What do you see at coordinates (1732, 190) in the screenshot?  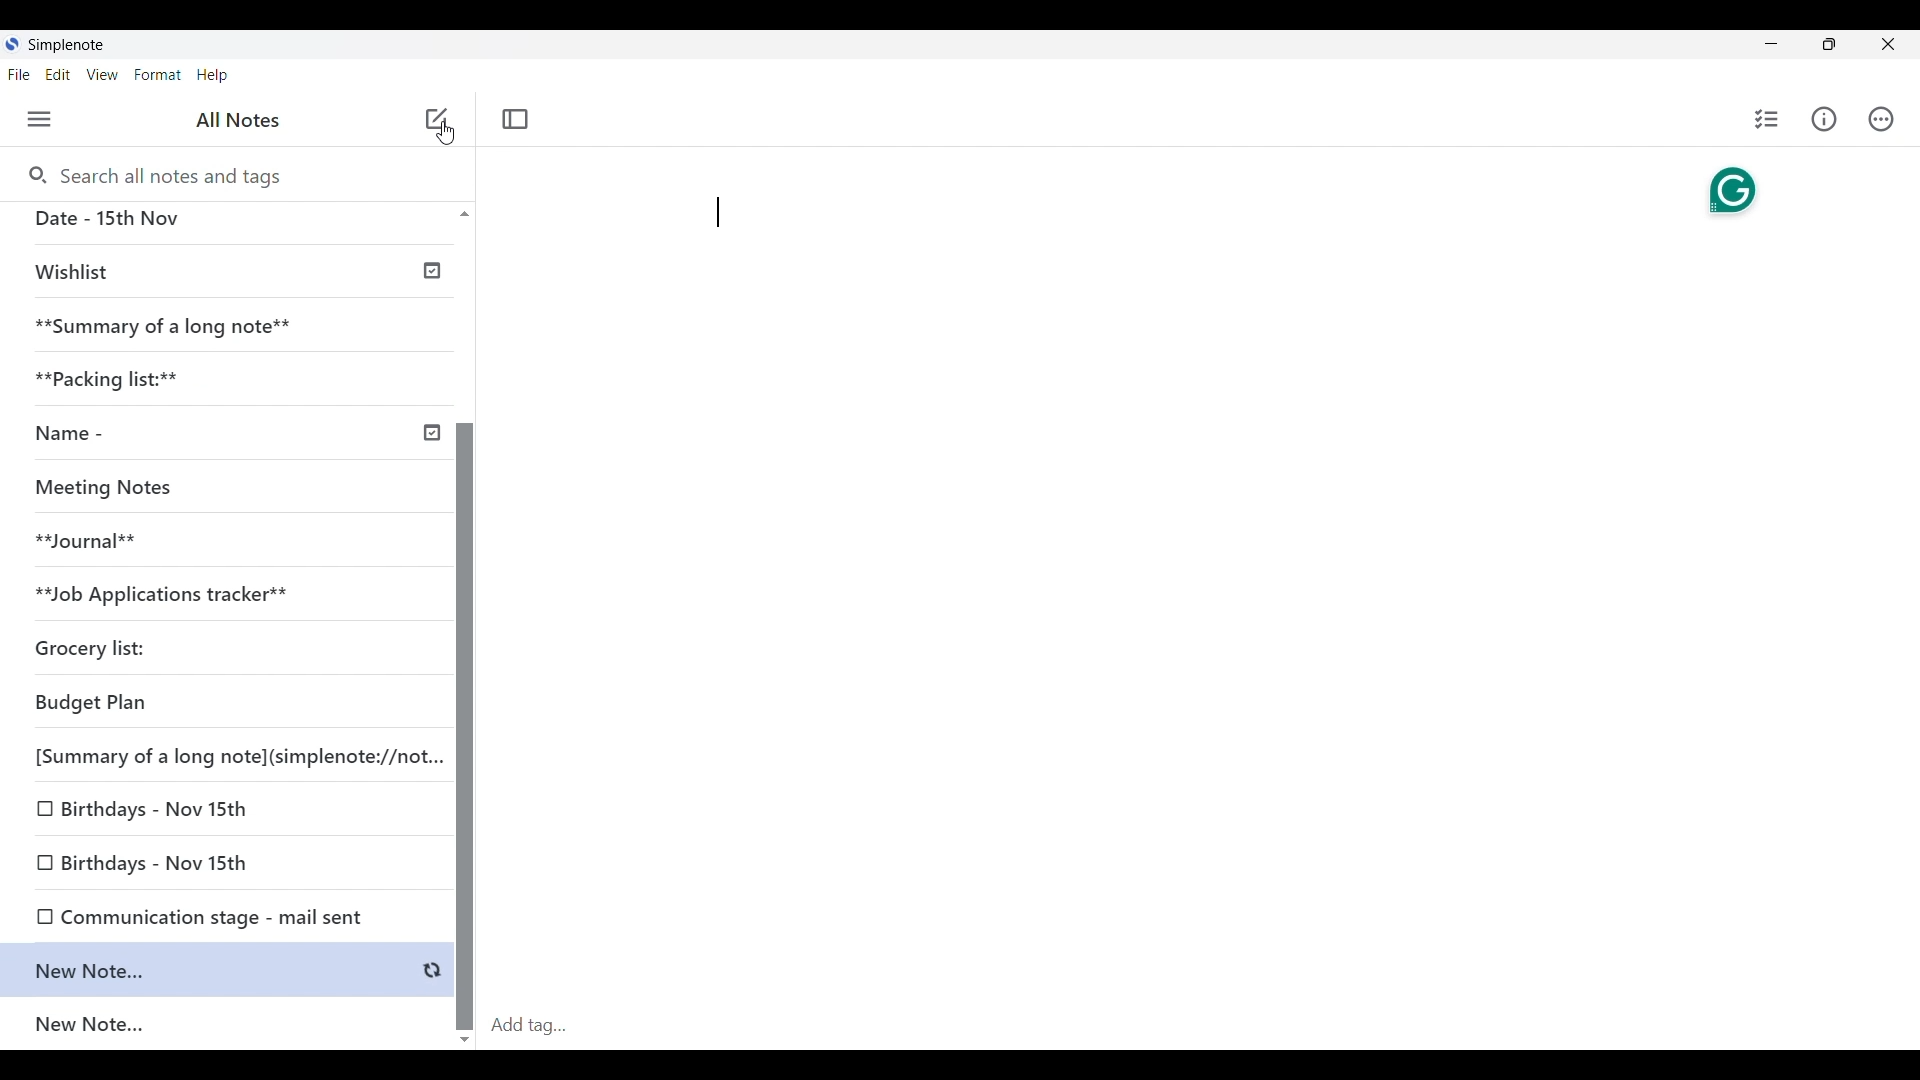 I see `Grammarly extension` at bounding box center [1732, 190].